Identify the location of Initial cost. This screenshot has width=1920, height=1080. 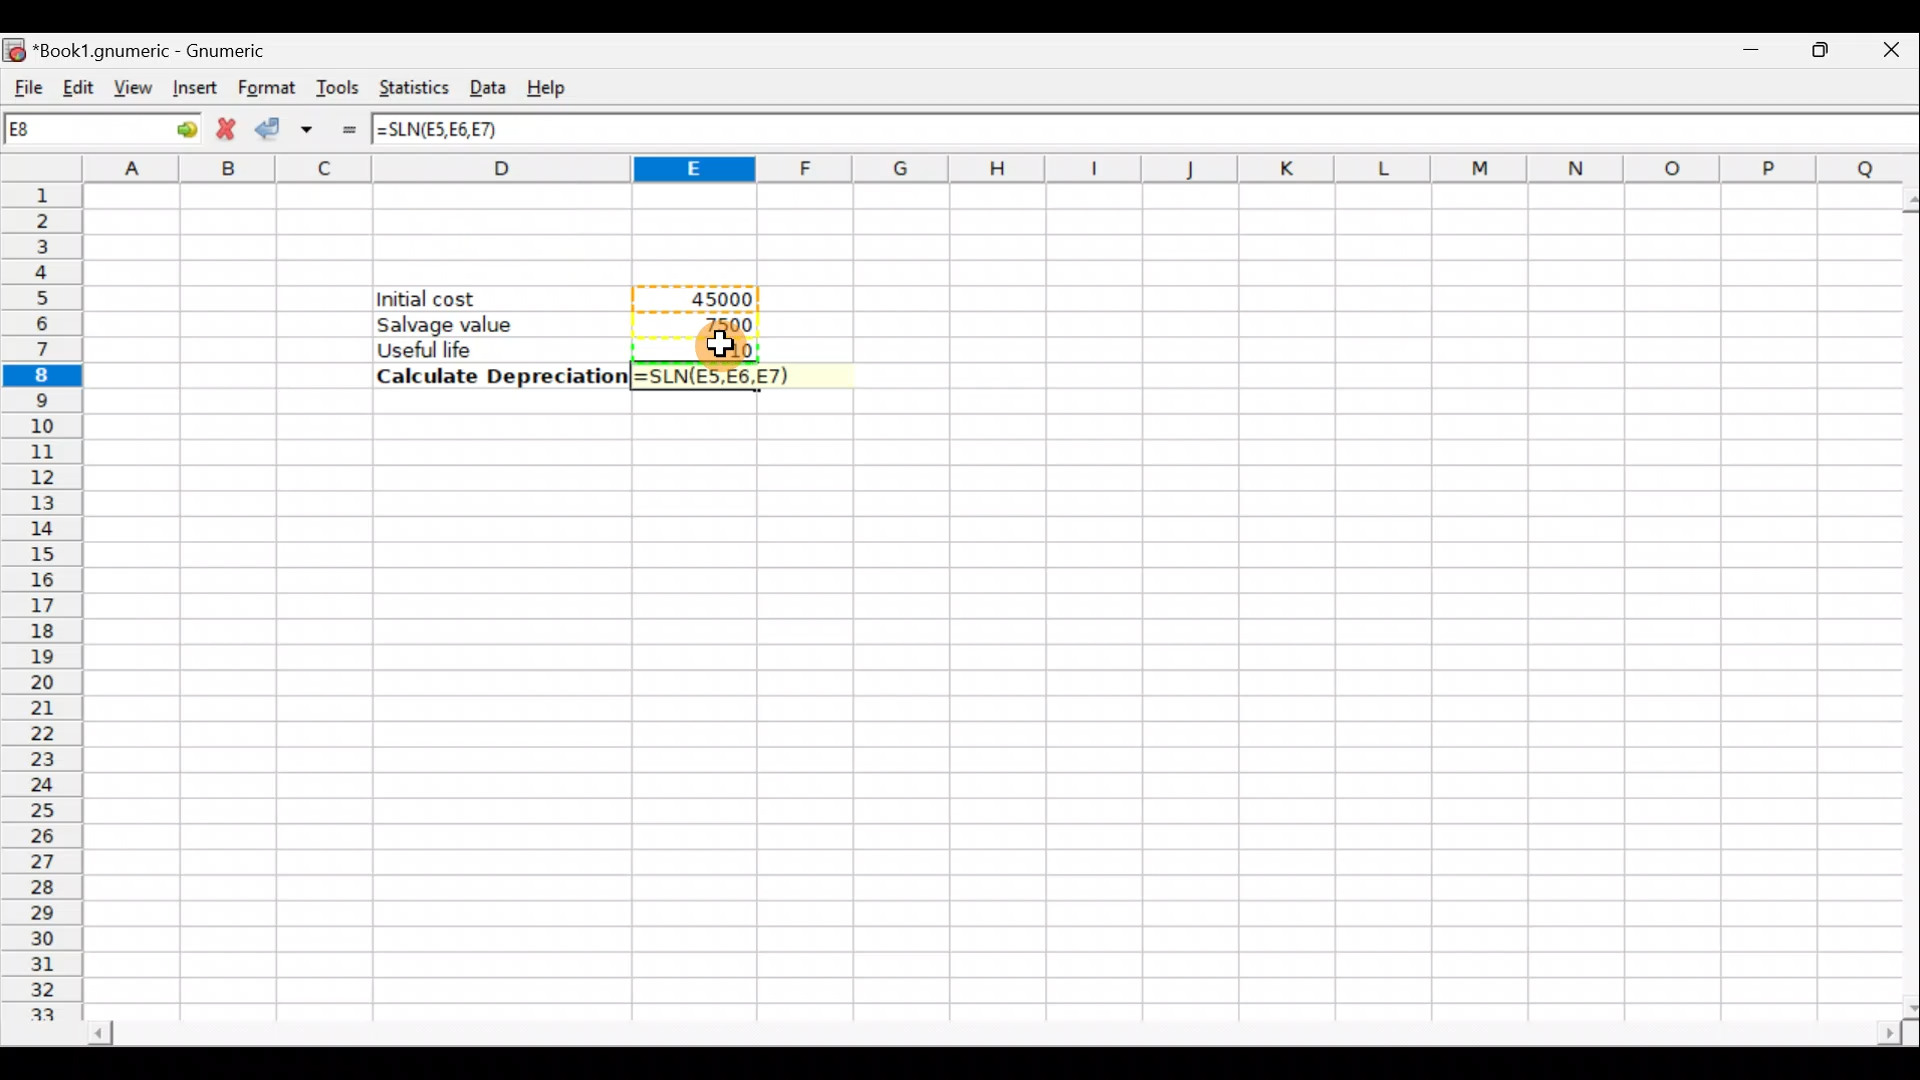
(504, 299).